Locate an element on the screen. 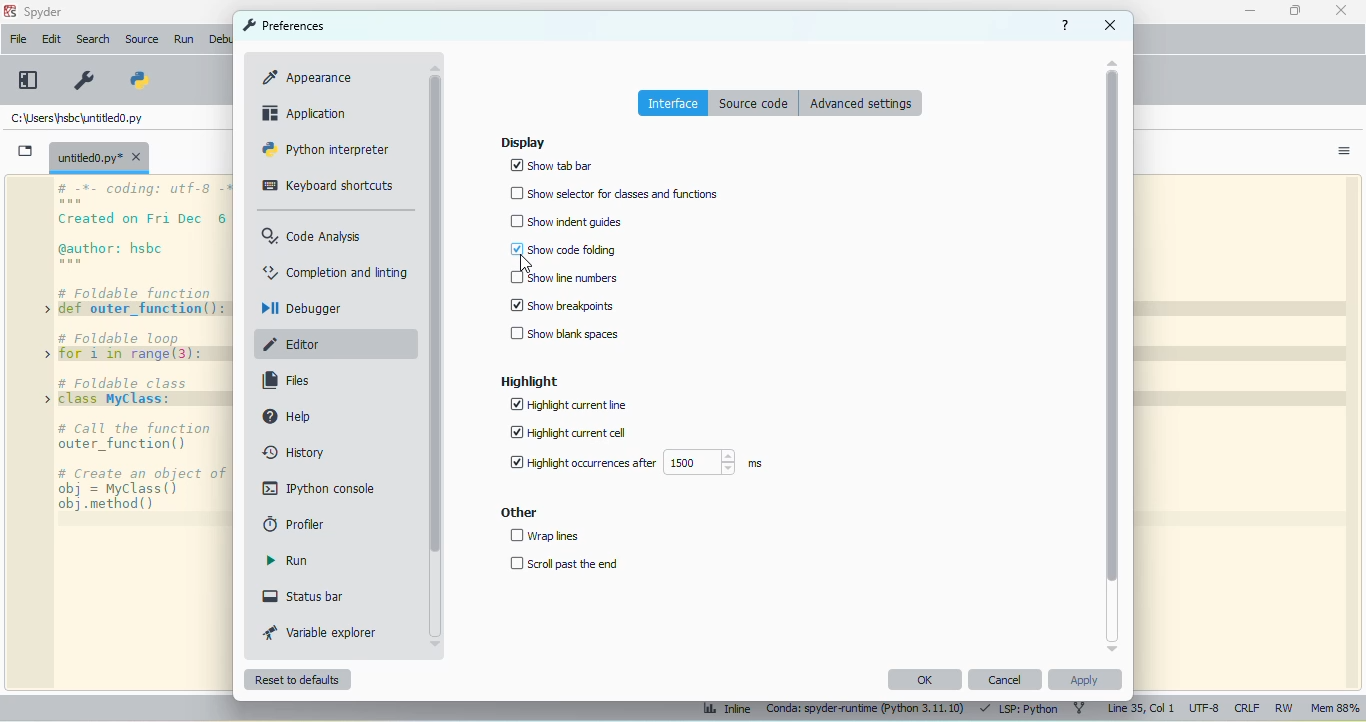 Image resolution: width=1366 pixels, height=722 pixels. preferences is located at coordinates (283, 25).